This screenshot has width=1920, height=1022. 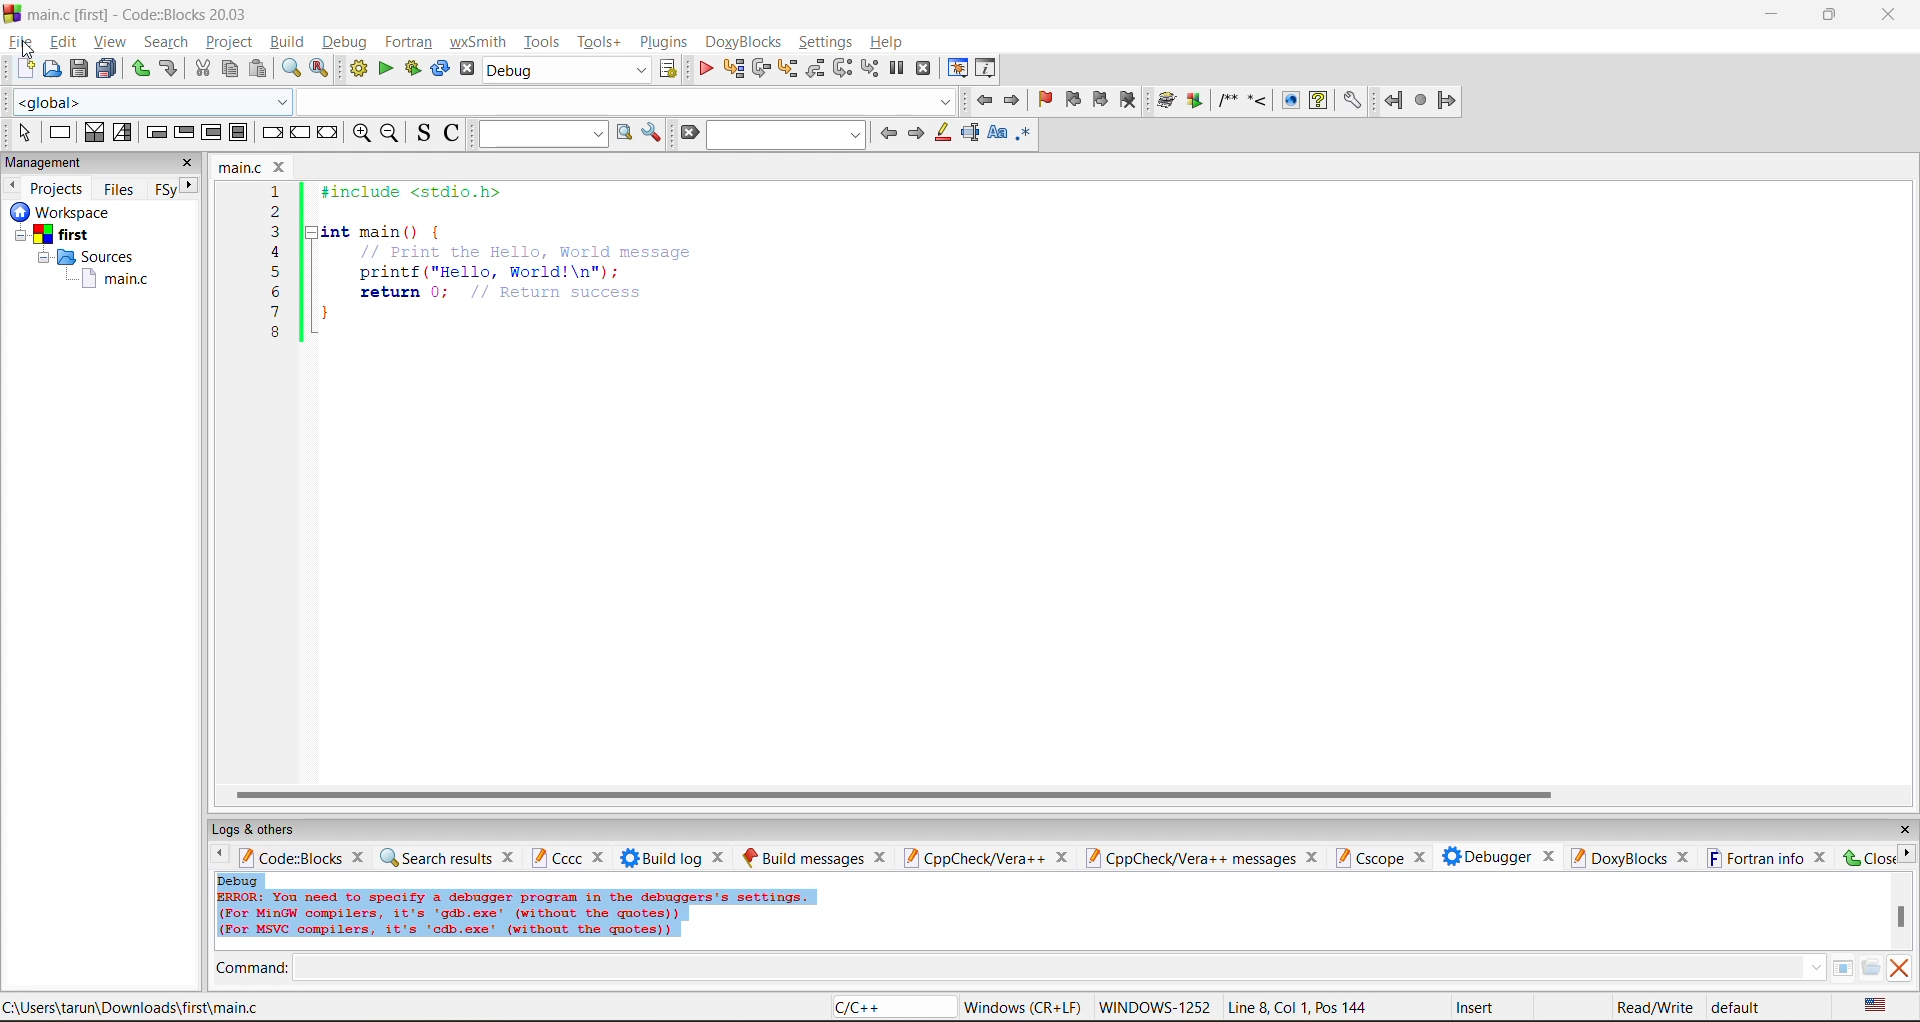 What do you see at coordinates (286, 41) in the screenshot?
I see `build` at bounding box center [286, 41].